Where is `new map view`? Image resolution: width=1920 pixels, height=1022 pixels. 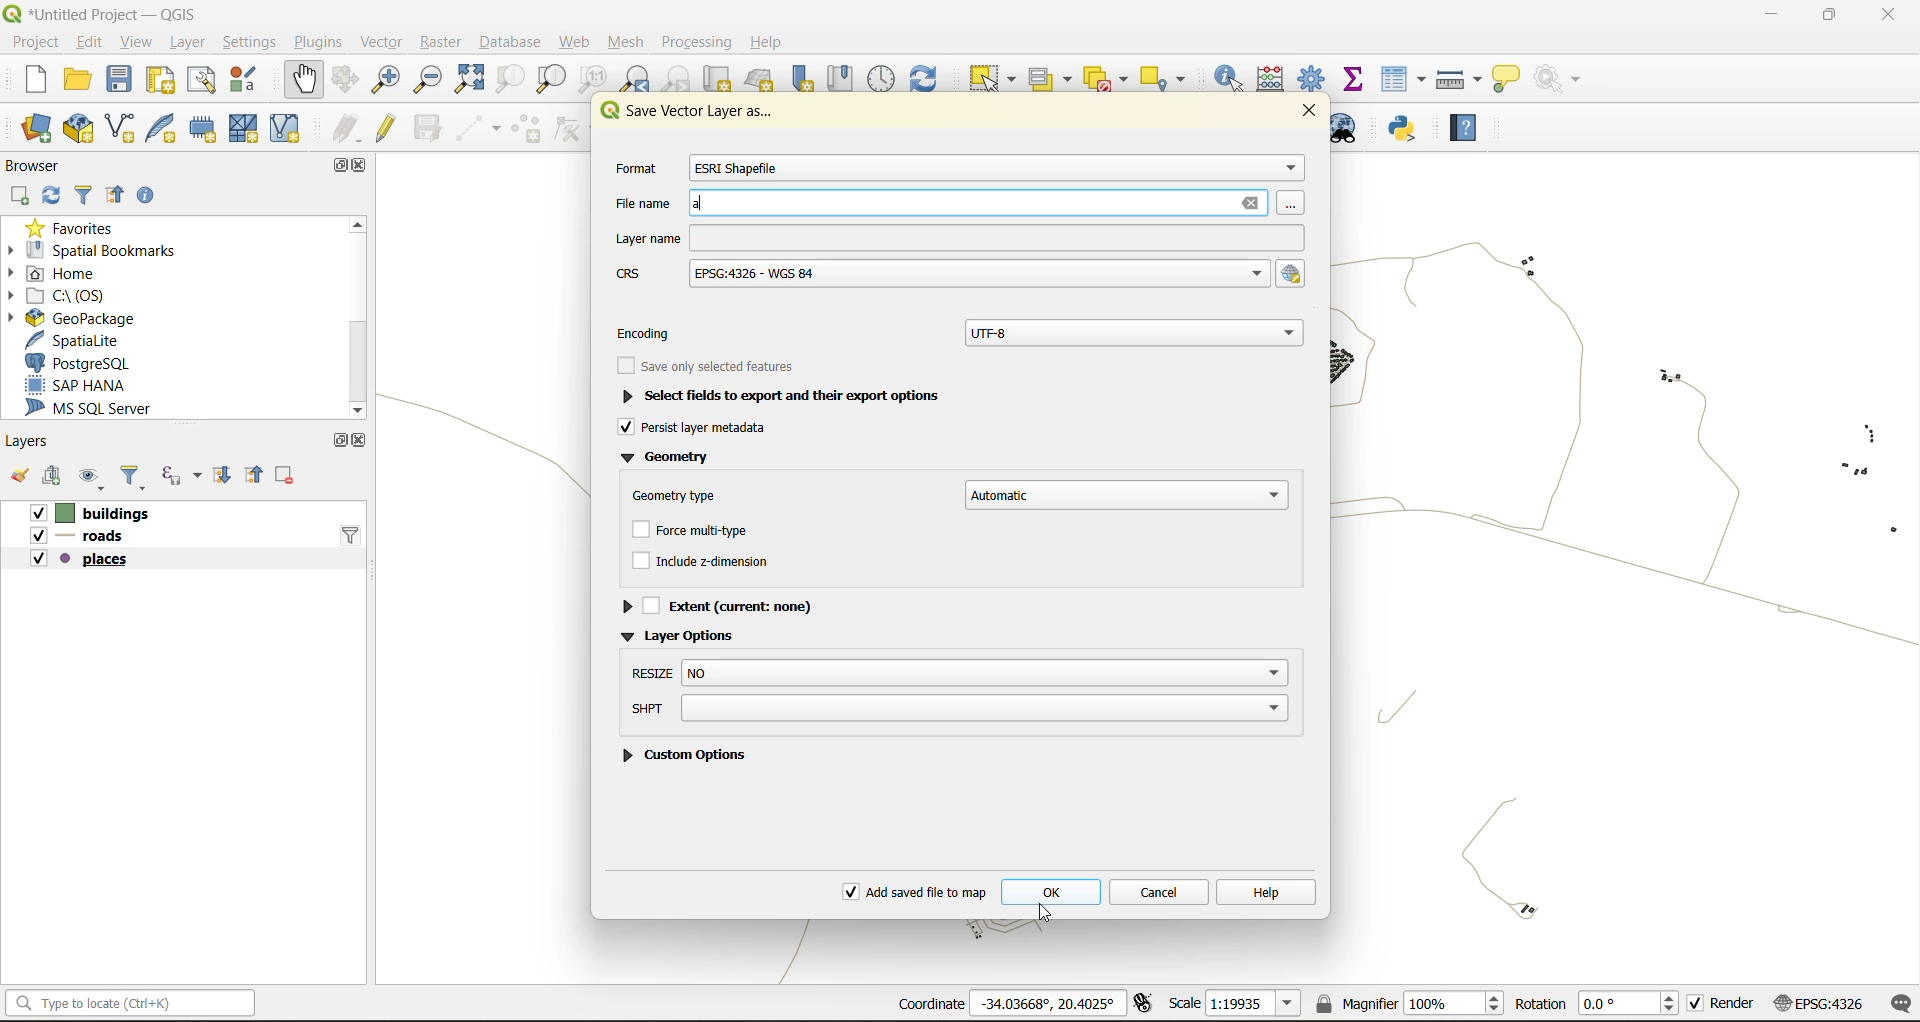 new map view is located at coordinates (719, 80).